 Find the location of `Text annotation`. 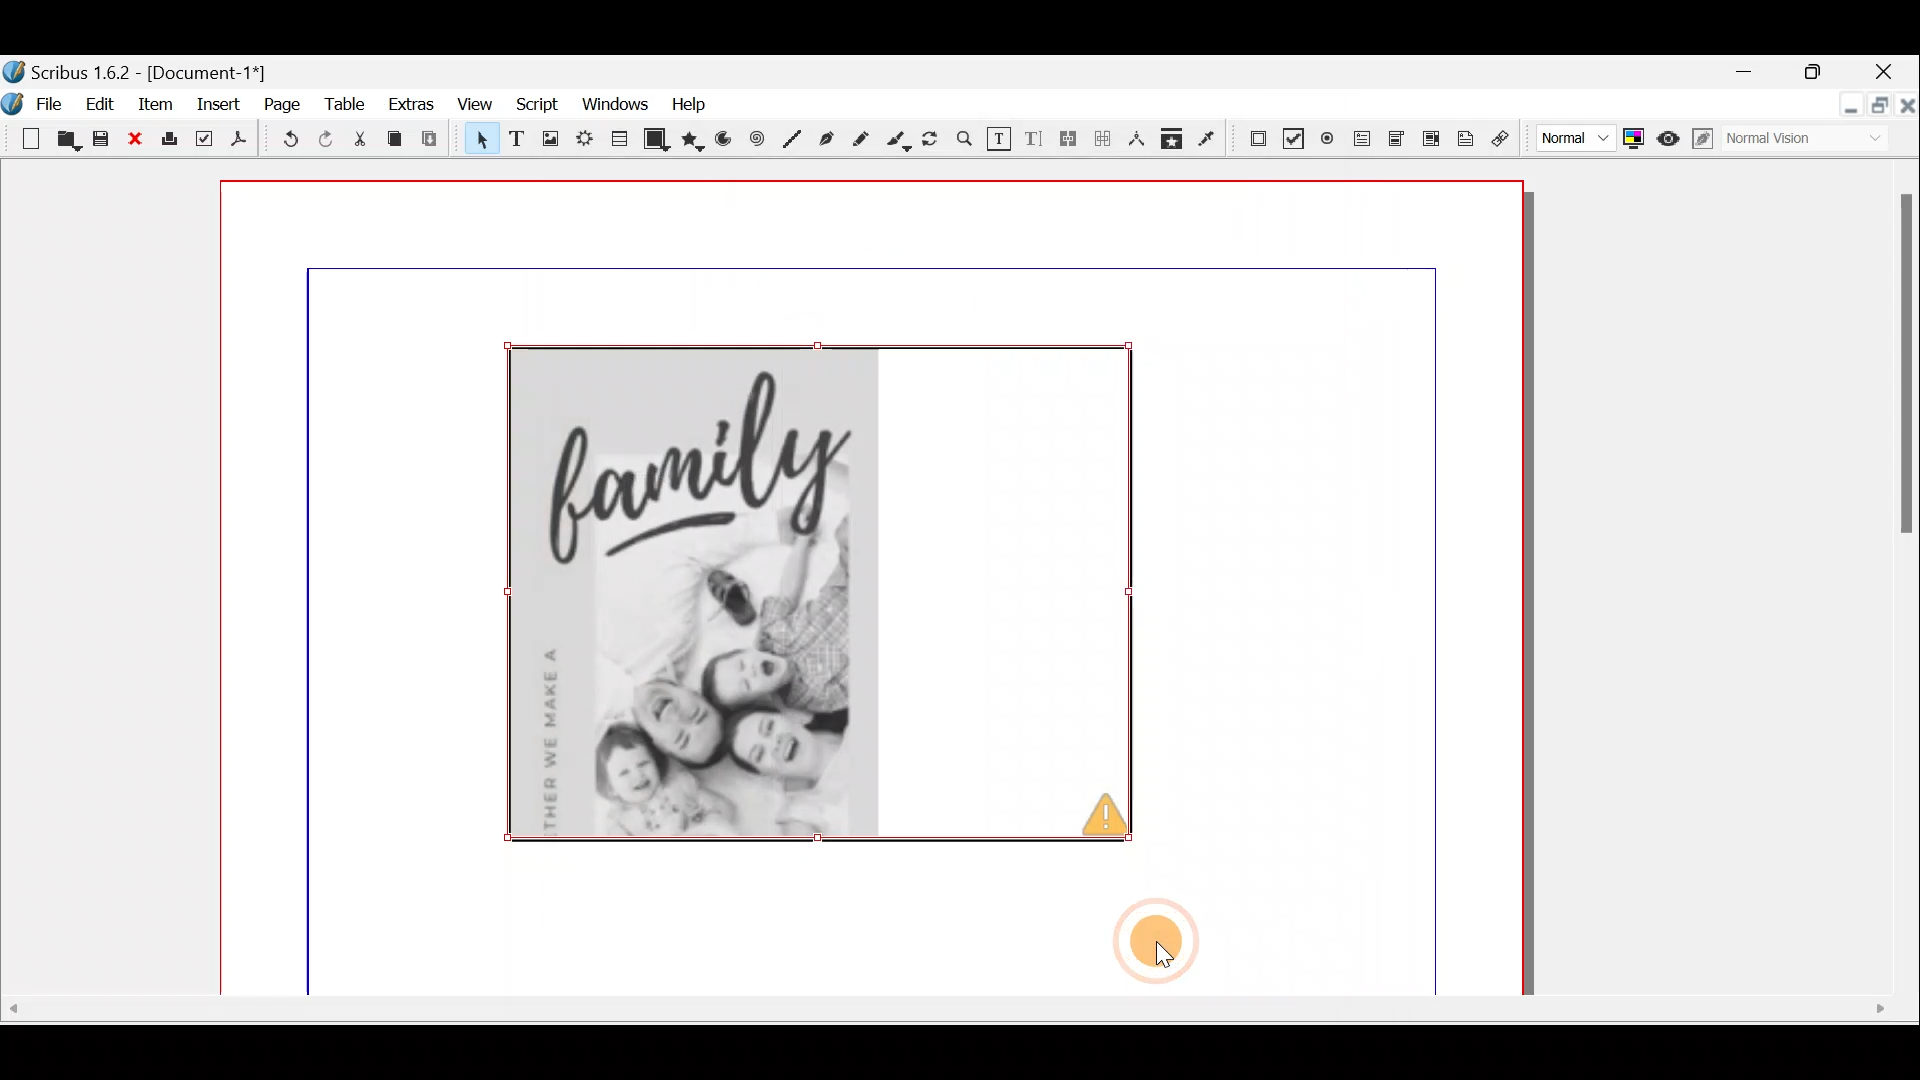

Text annotation is located at coordinates (1466, 142).